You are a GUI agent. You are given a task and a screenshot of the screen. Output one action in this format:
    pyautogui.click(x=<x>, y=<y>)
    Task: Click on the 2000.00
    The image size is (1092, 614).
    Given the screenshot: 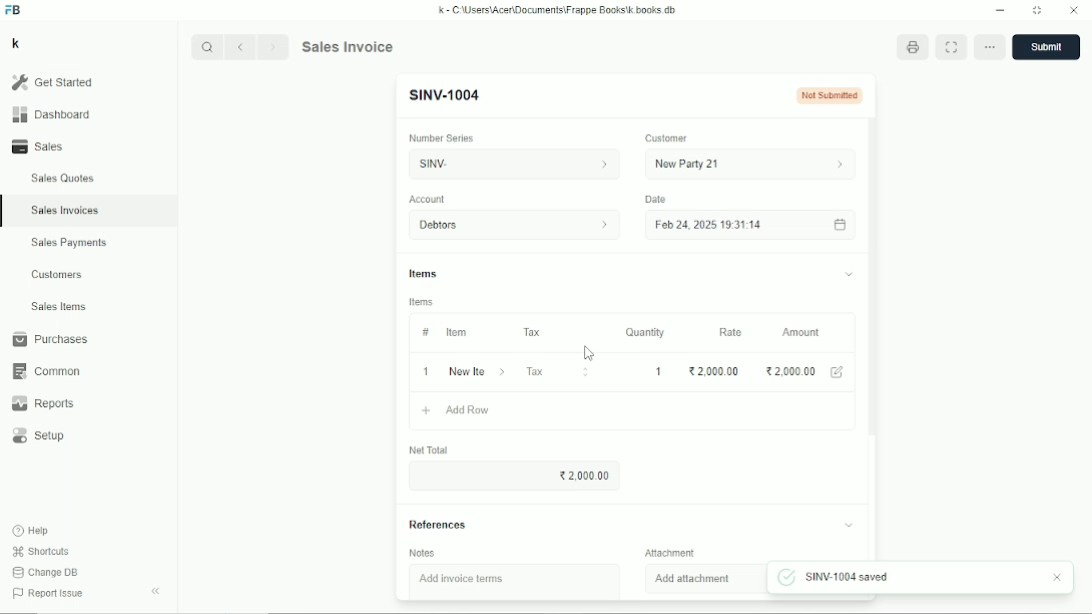 What is the action you would take?
    pyautogui.click(x=586, y=475)
    